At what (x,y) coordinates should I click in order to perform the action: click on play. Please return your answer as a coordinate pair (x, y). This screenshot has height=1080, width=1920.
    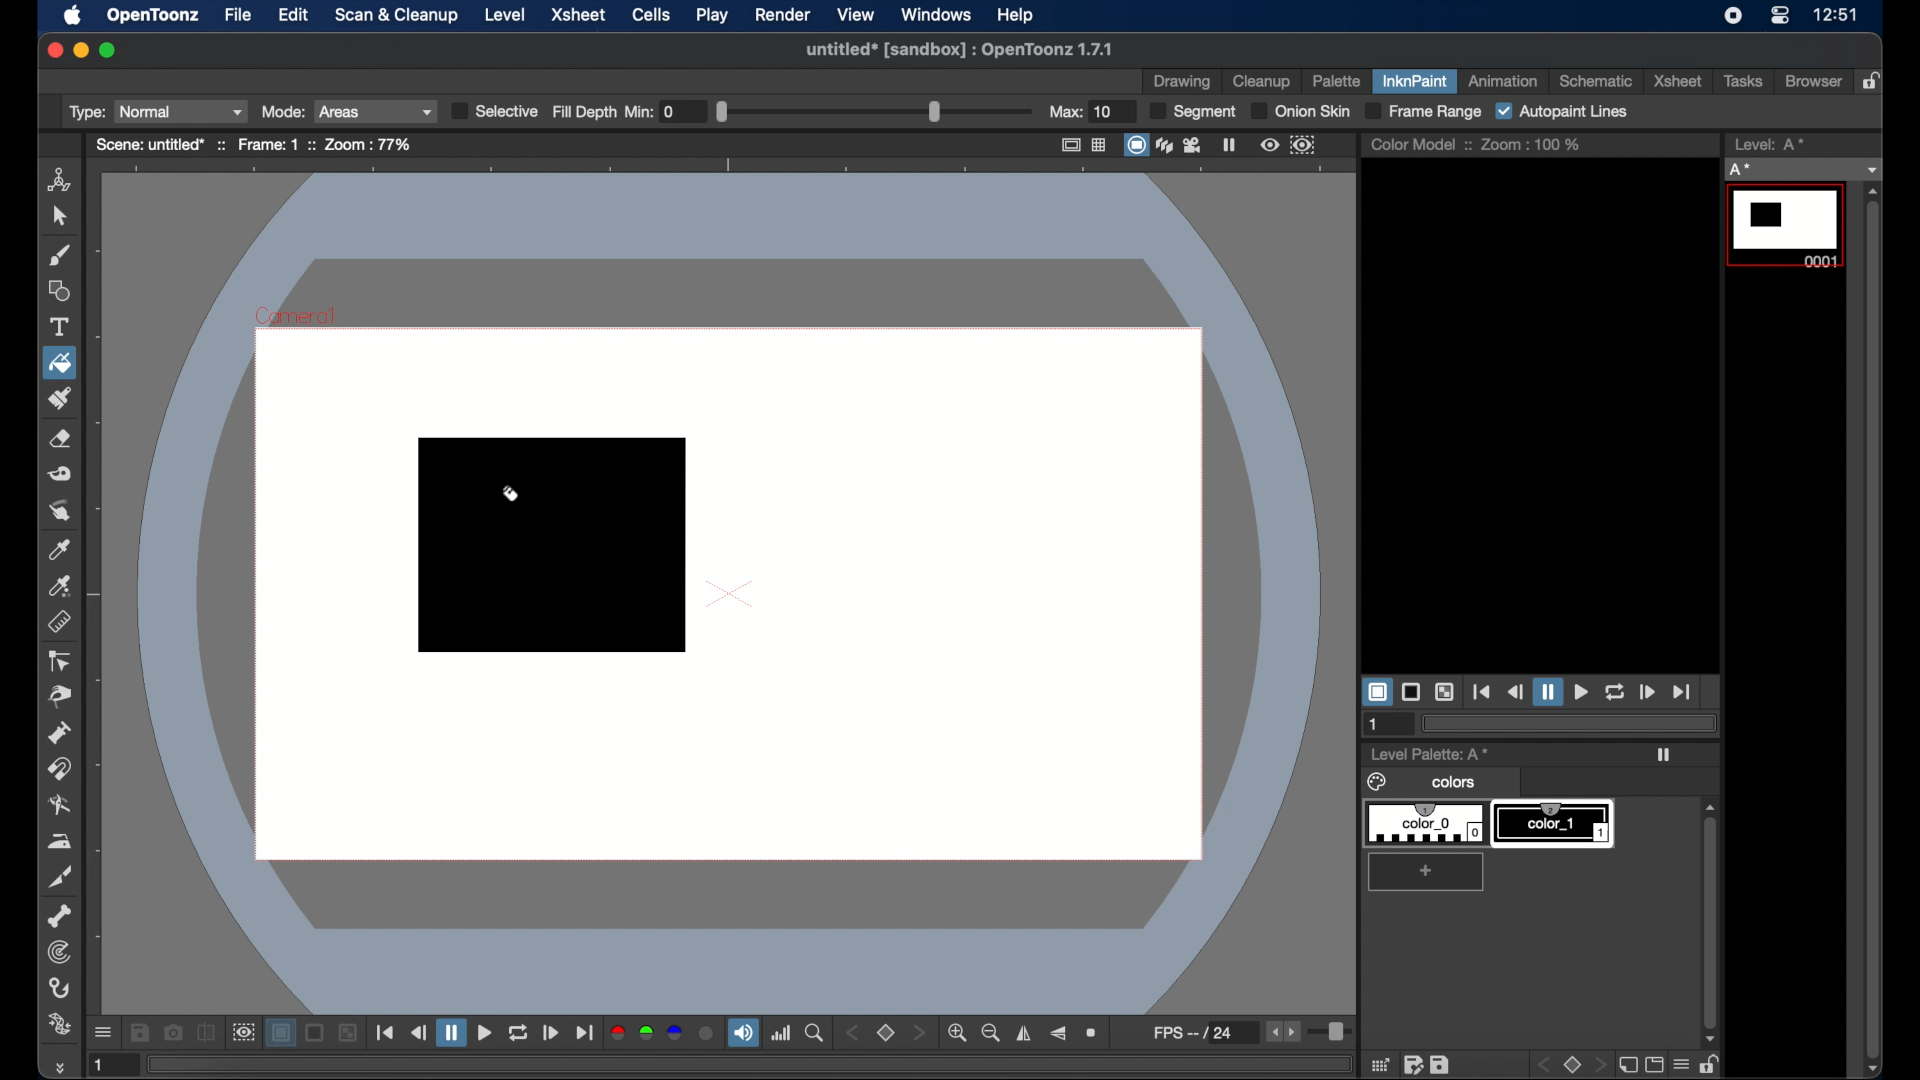
    Looking at the image, I should click on (1580, 693).